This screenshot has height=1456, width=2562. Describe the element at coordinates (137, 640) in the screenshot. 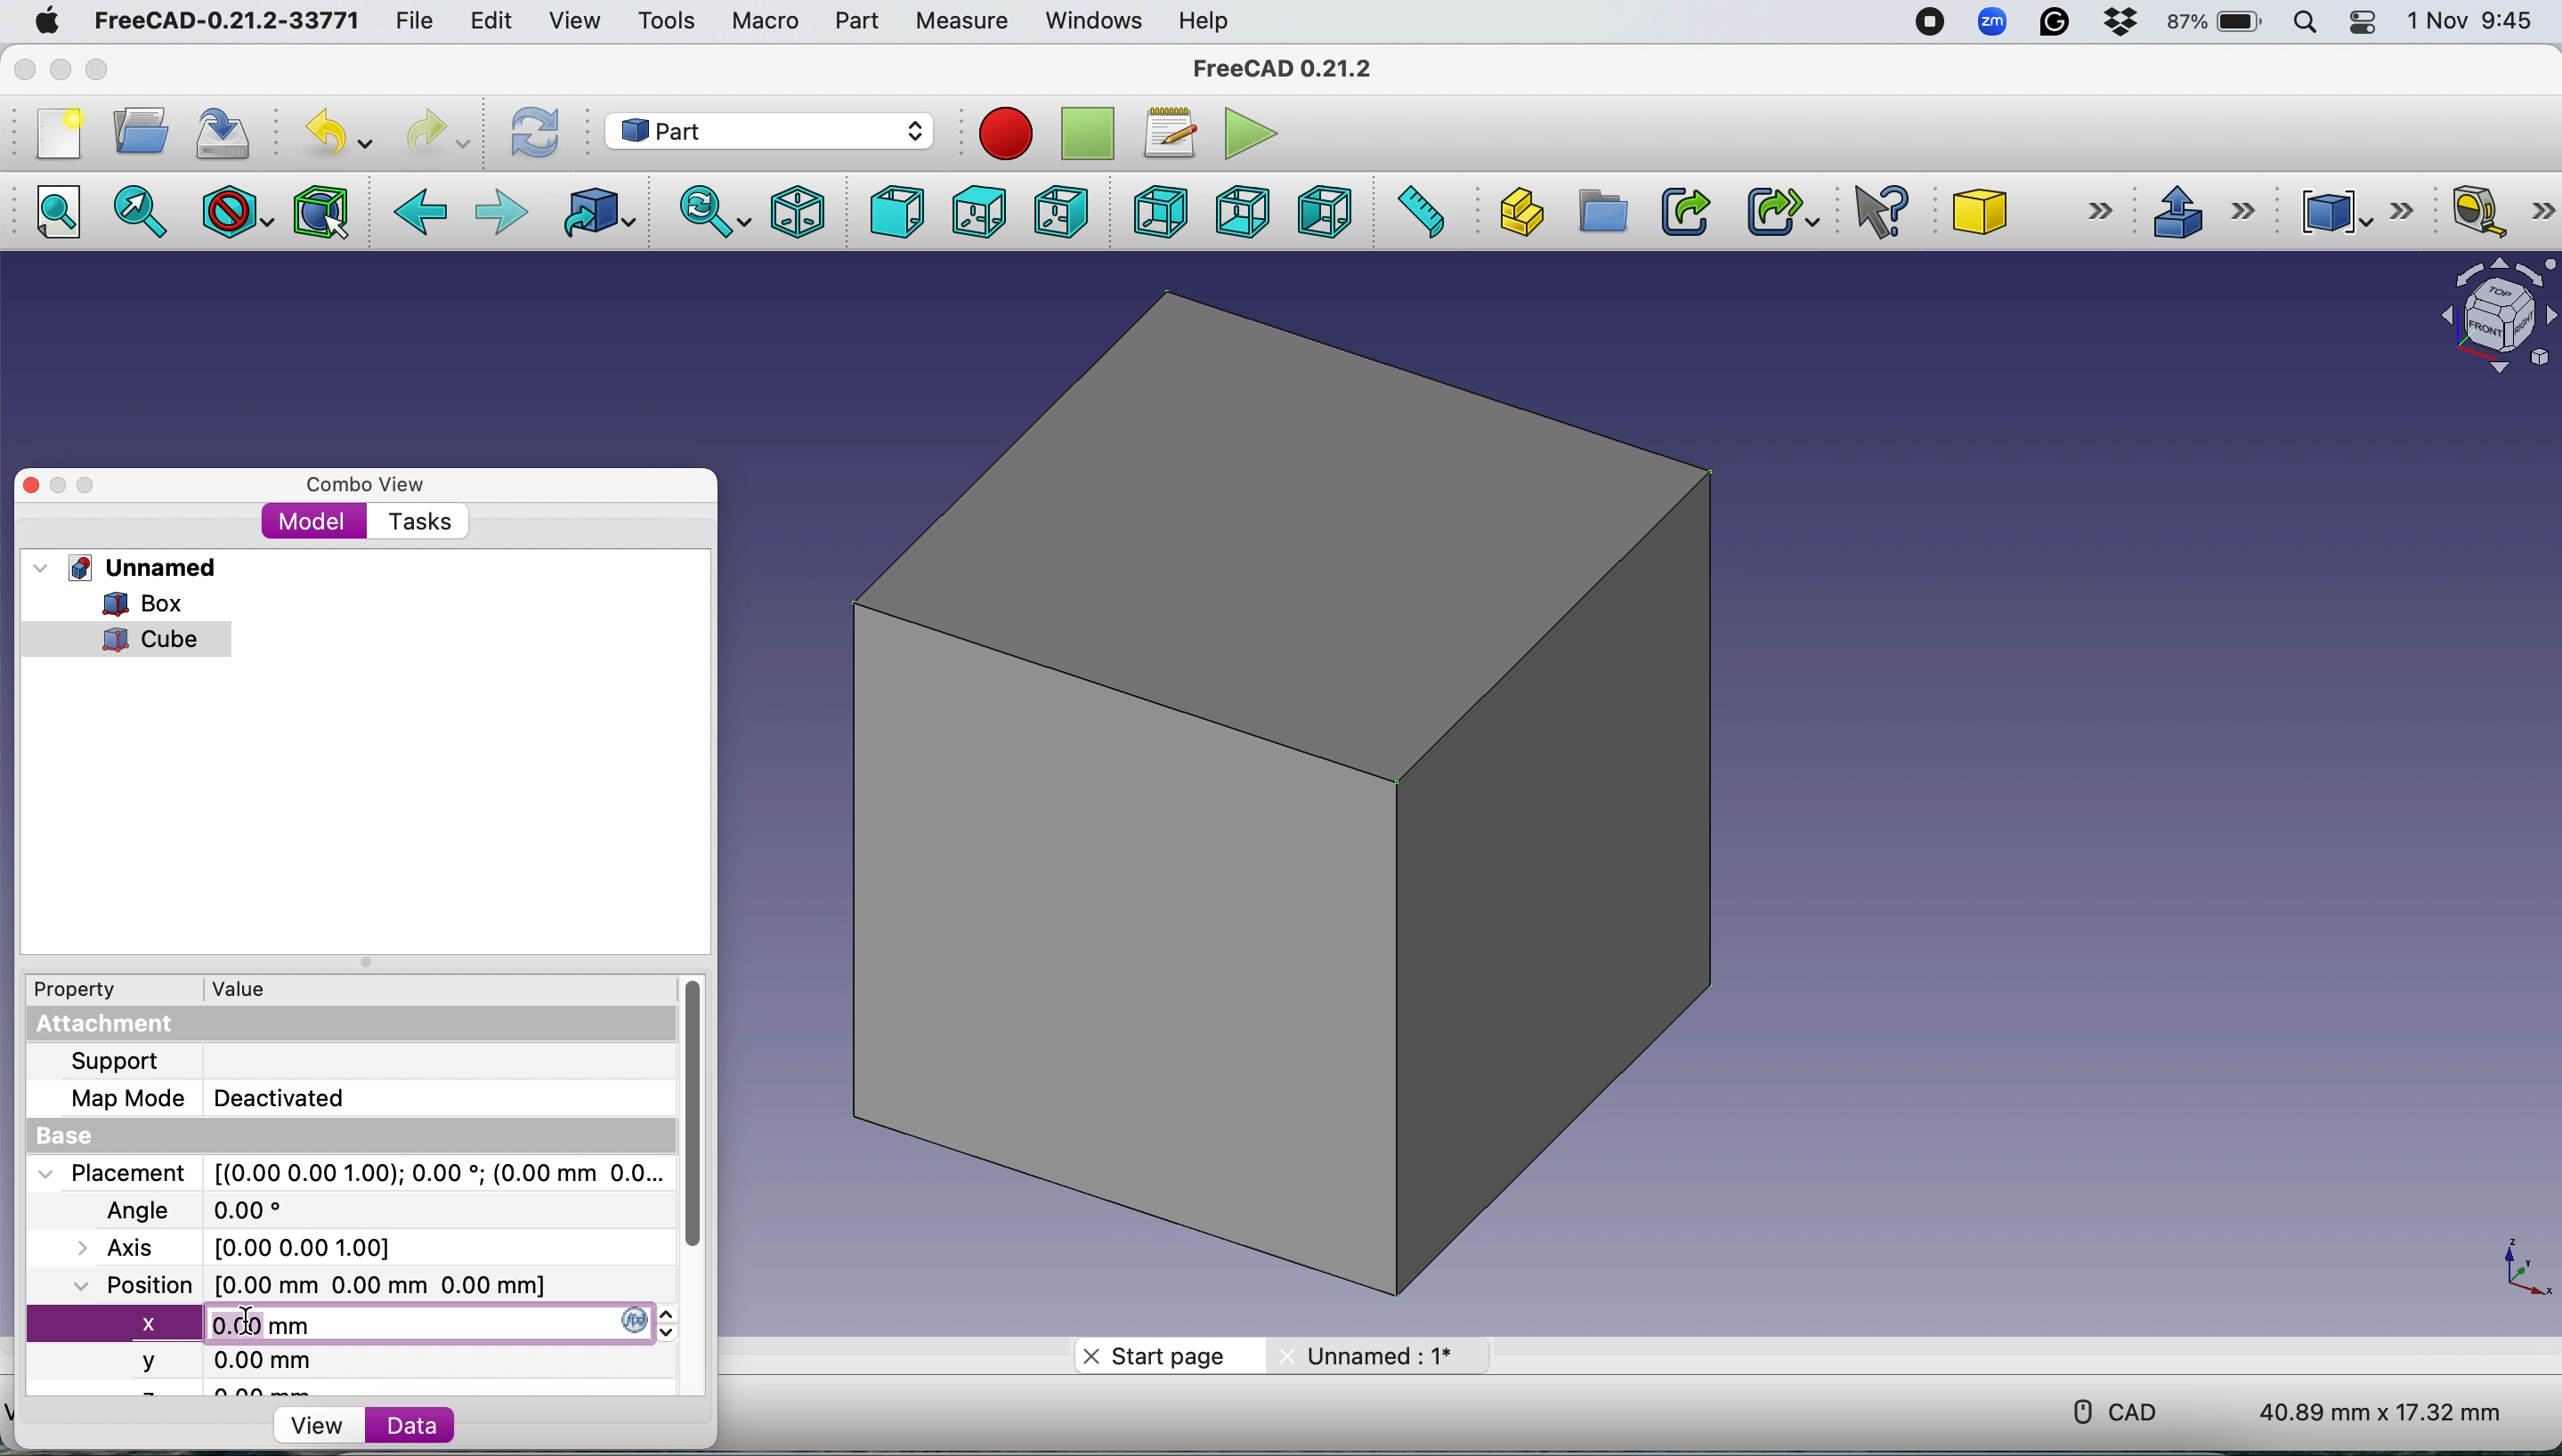

I see `cube selected` at that location.